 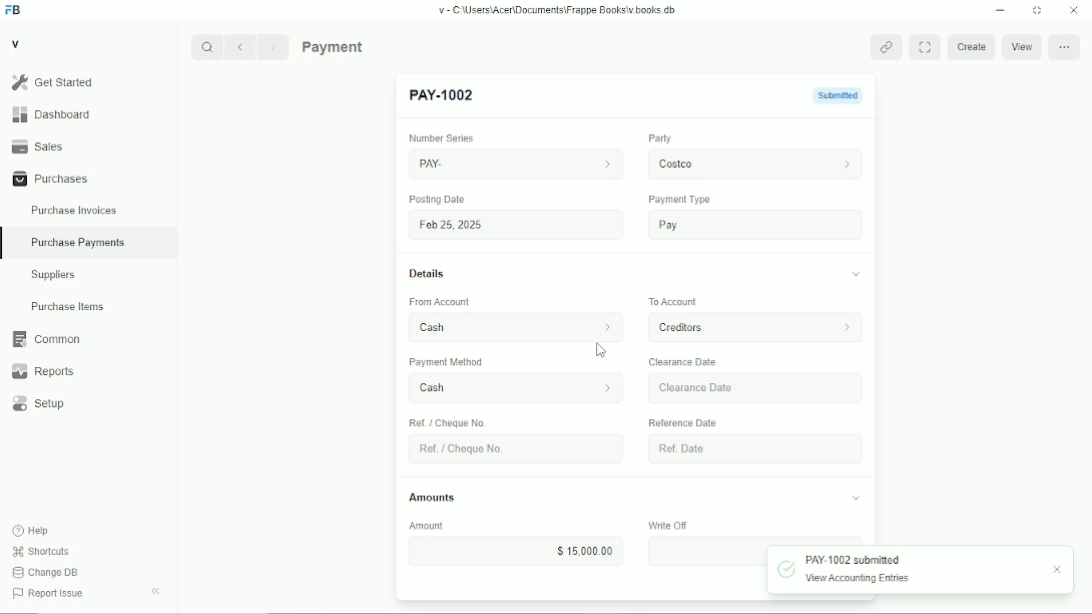 What do you see at coordinates (88, 306) in the screenshot?
I see `Purchase Items` at bounding box center [88, 306].